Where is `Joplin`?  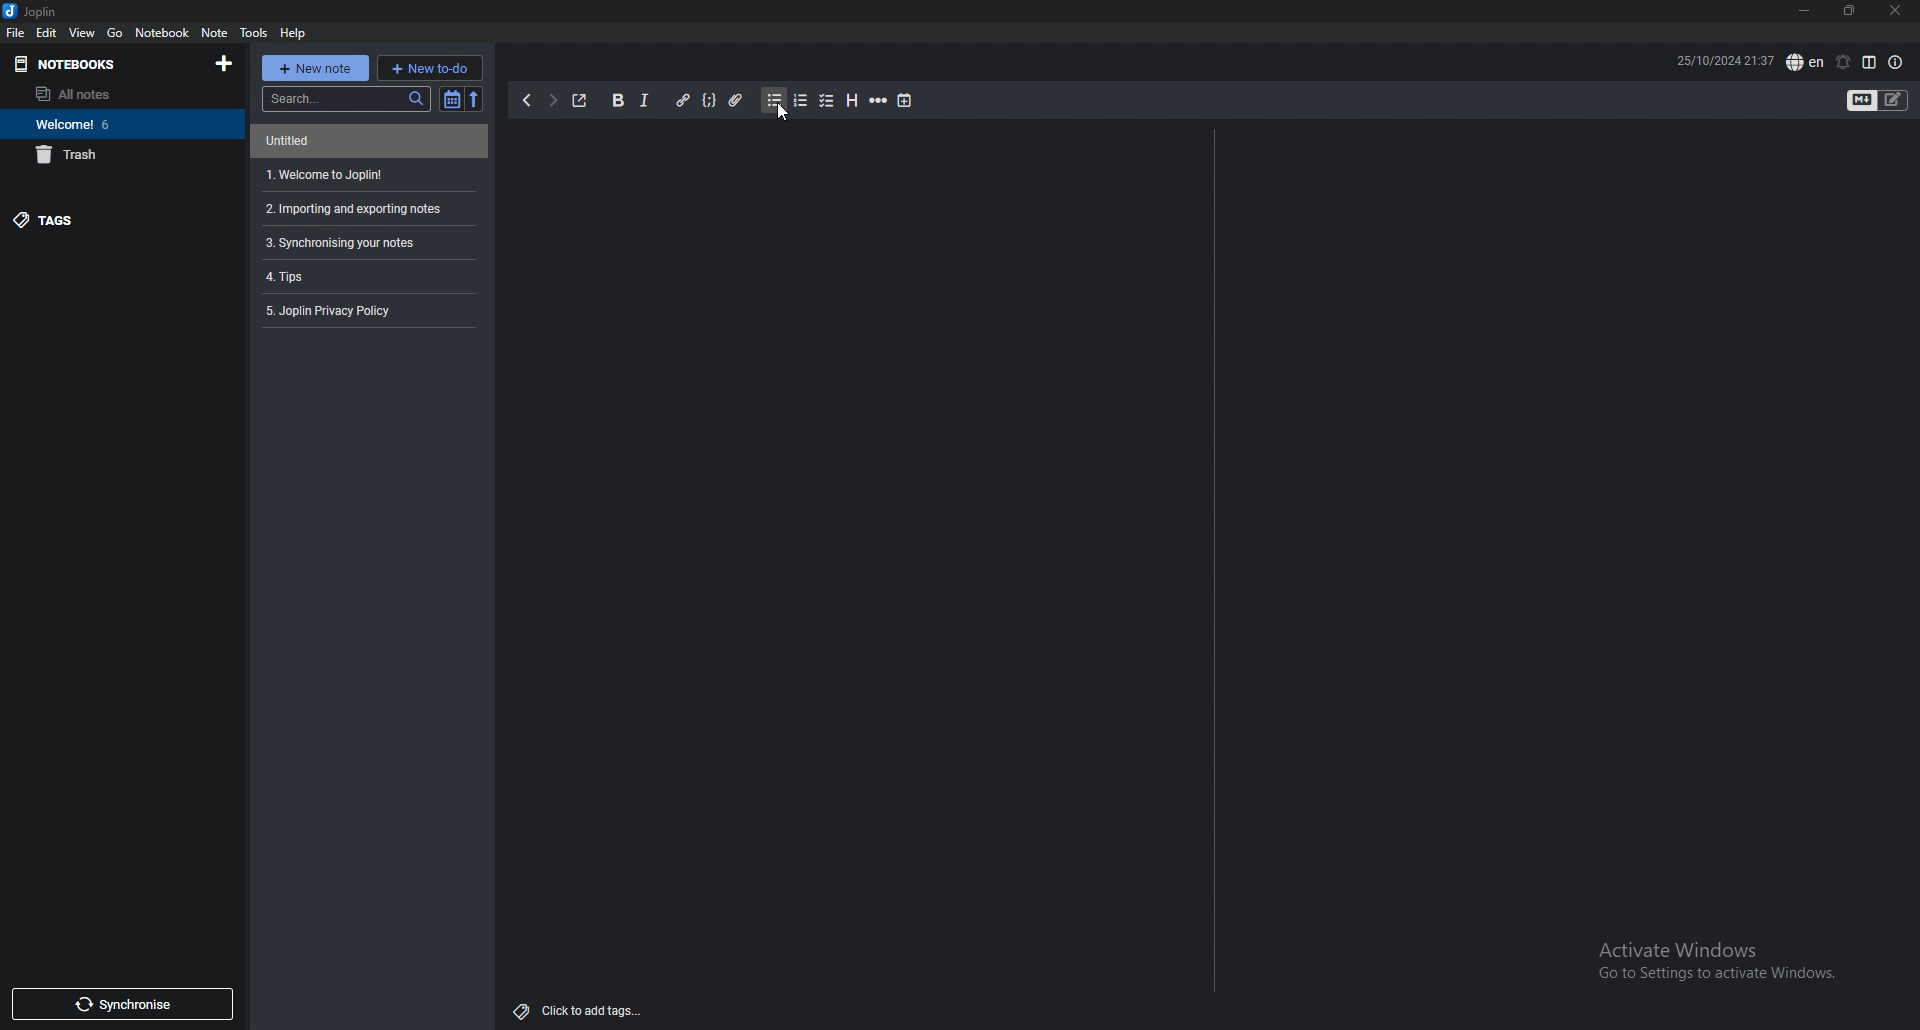
Joplin is located at coordinates (36, 11).